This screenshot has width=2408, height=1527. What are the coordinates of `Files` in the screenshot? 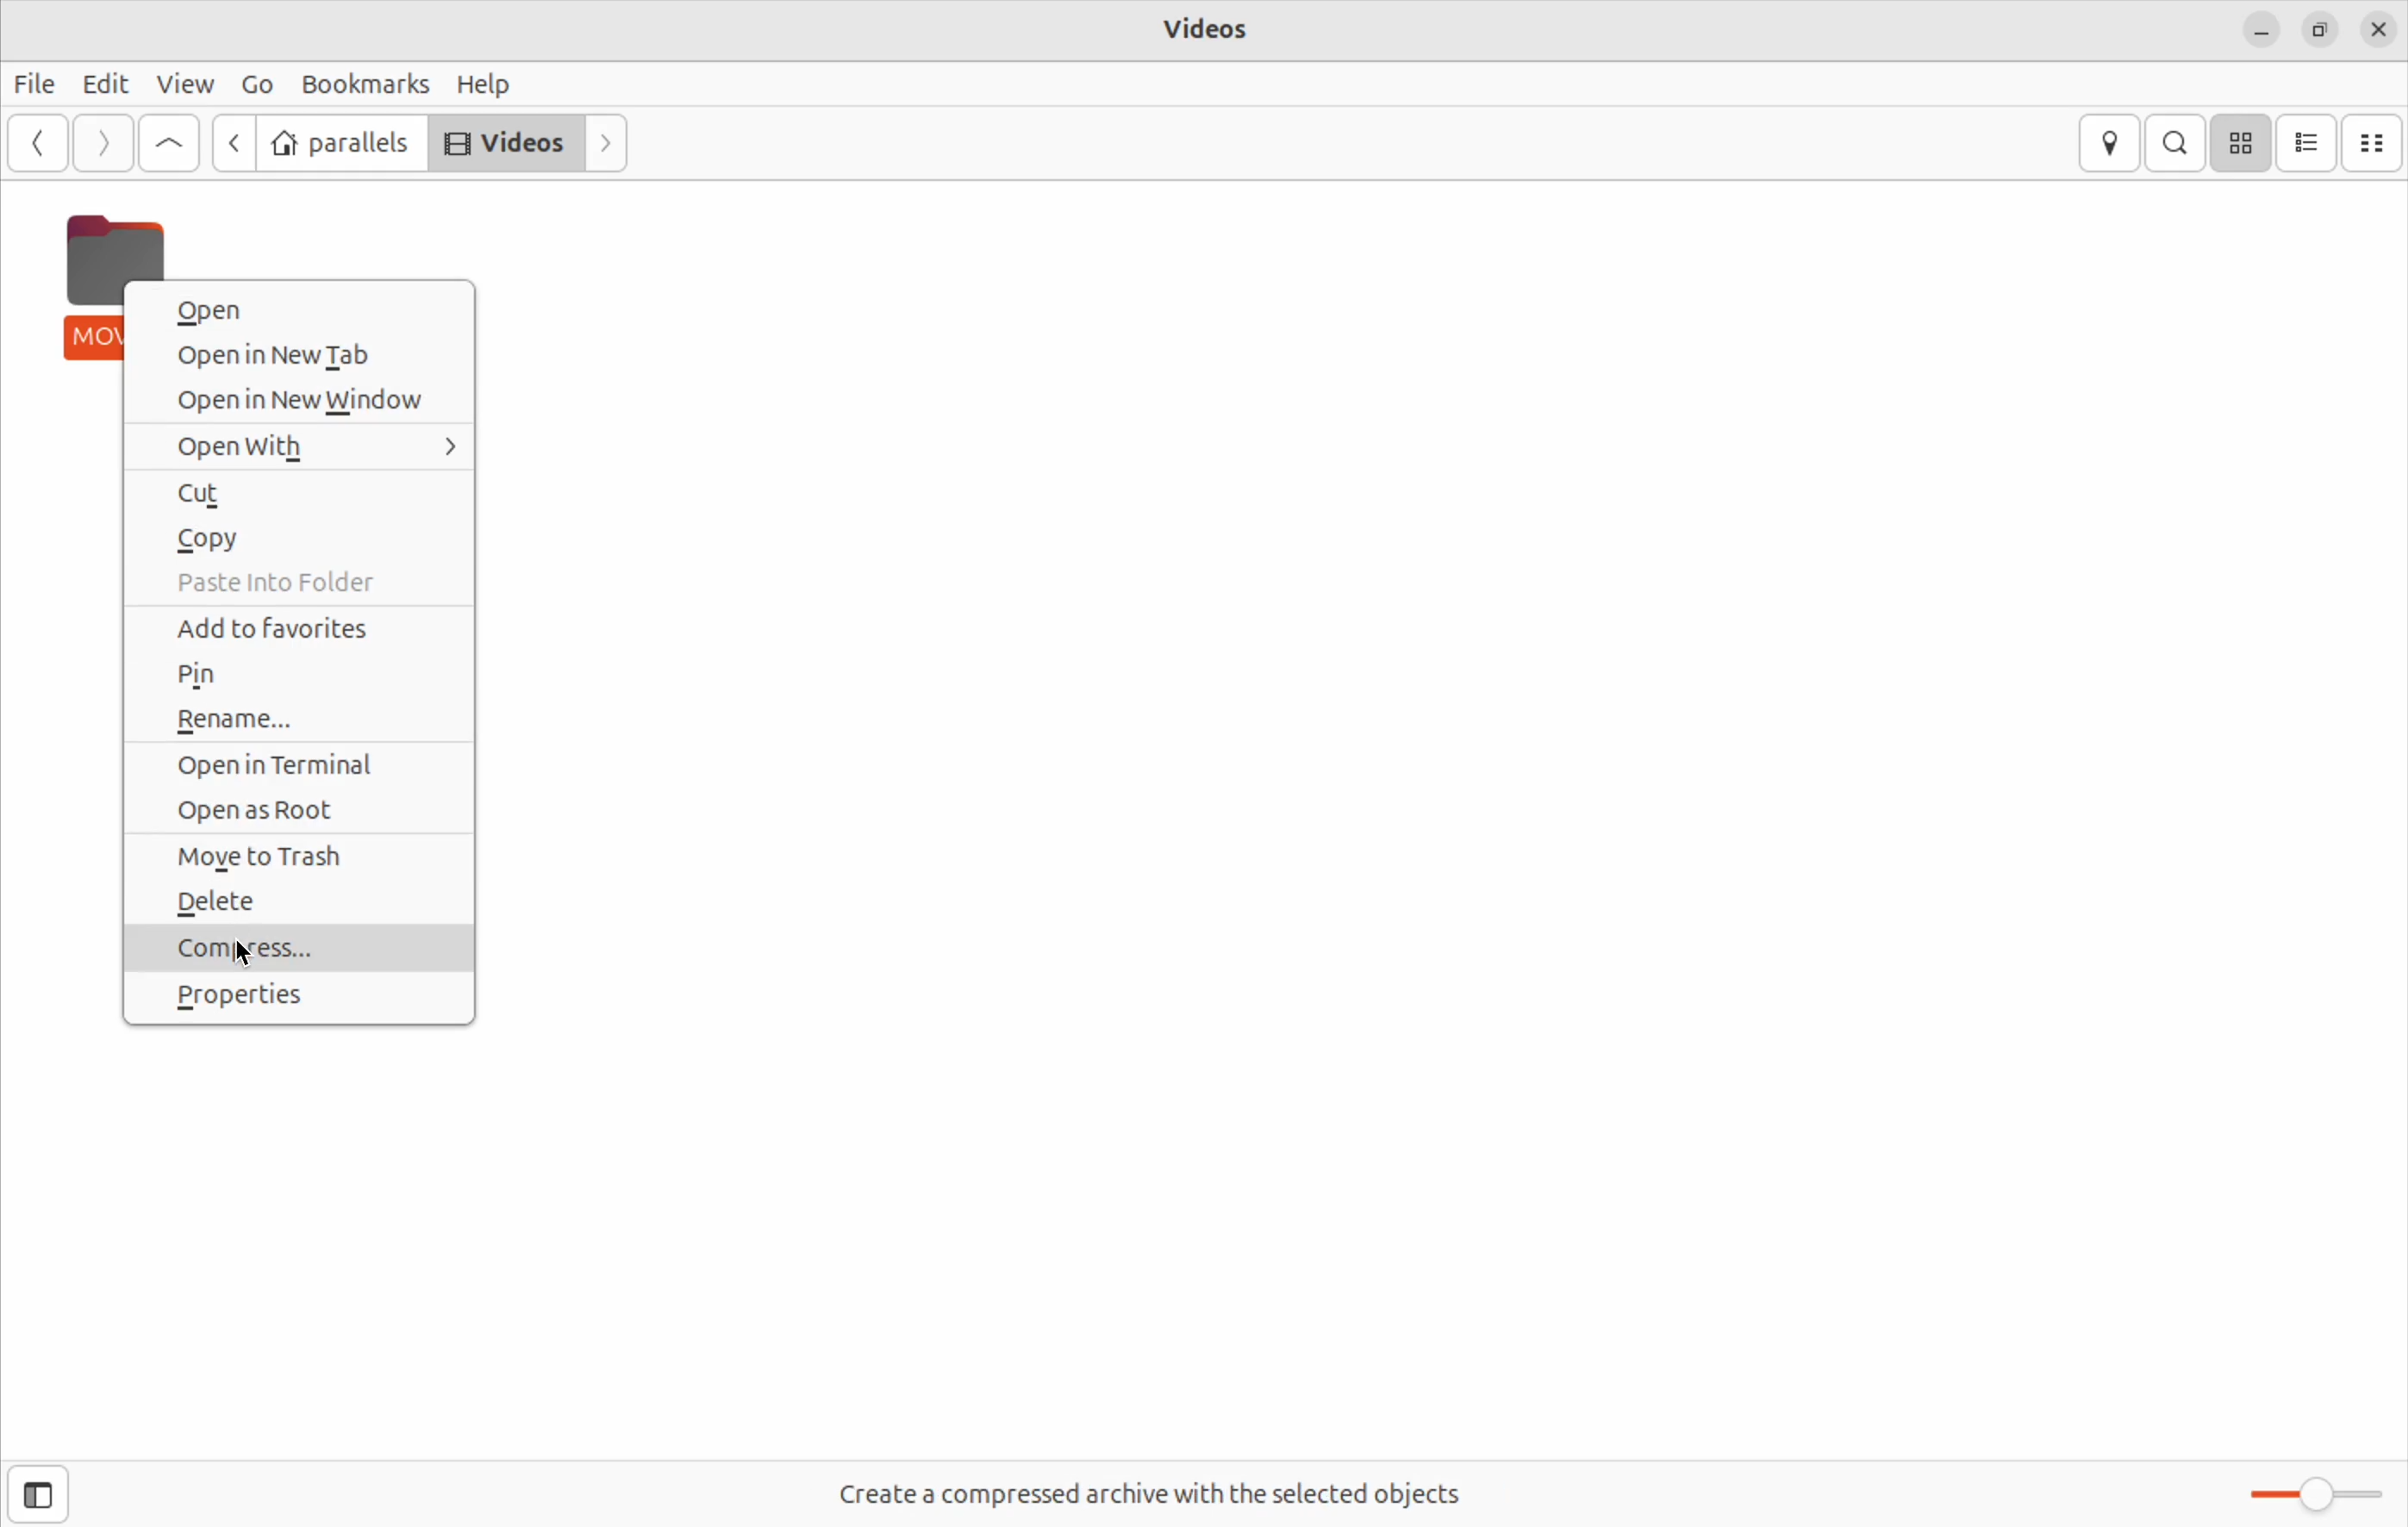 It's located at (35, 88).